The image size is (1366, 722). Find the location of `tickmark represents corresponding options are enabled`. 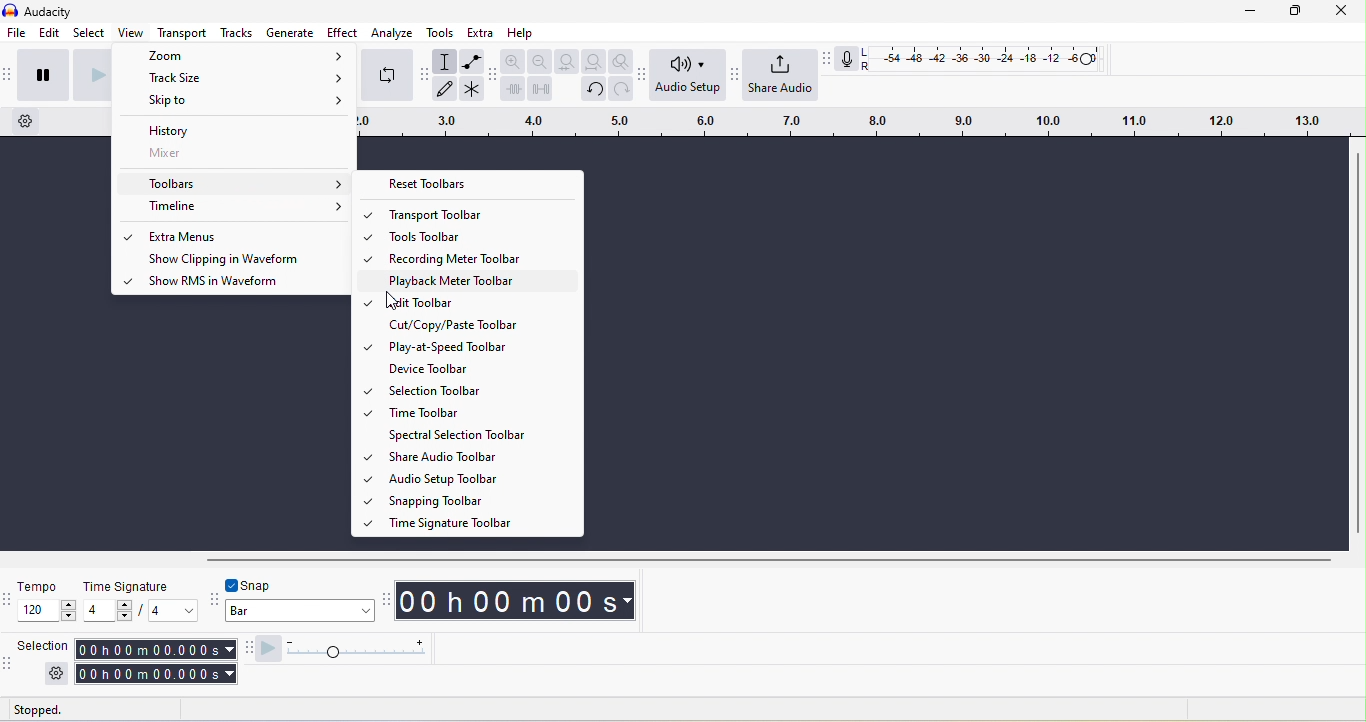

tickmark represents corresponding options are enabled is located at coordinates (367, 369).